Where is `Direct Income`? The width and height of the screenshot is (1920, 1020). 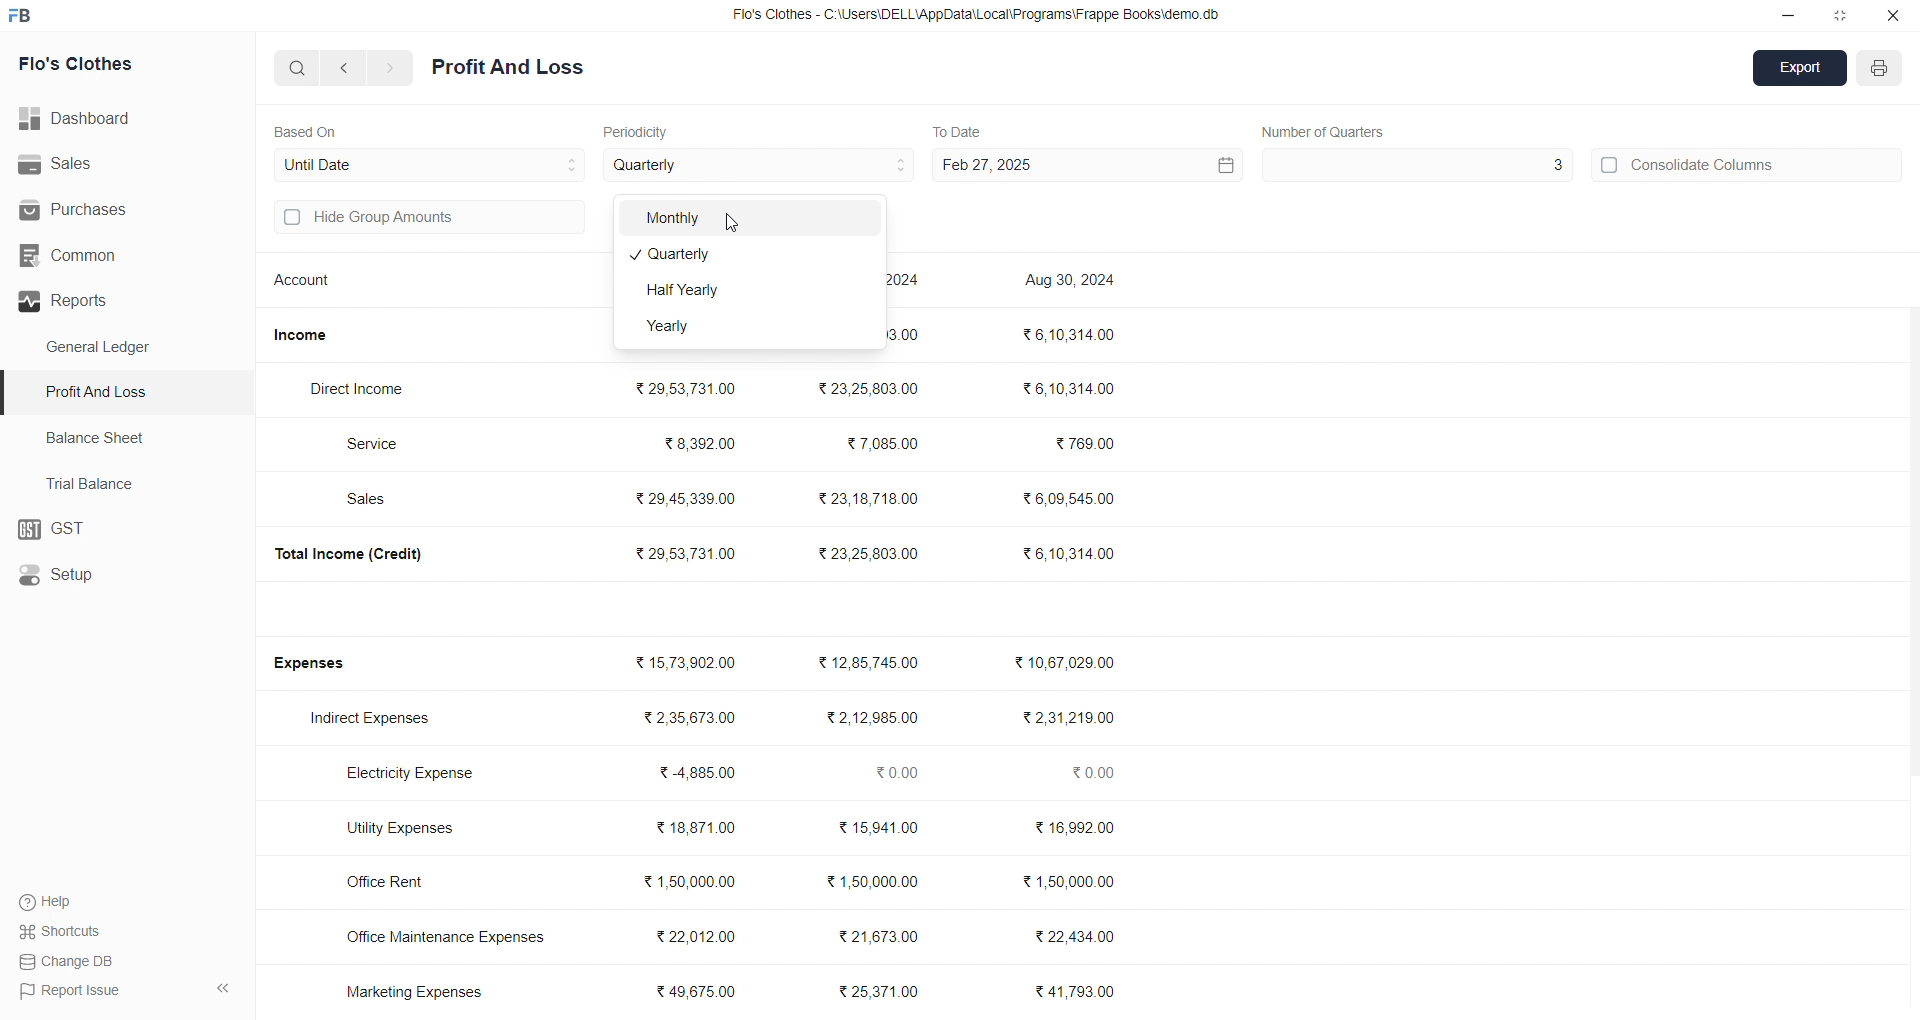
Direct Income is located at coordinates (367, 390).